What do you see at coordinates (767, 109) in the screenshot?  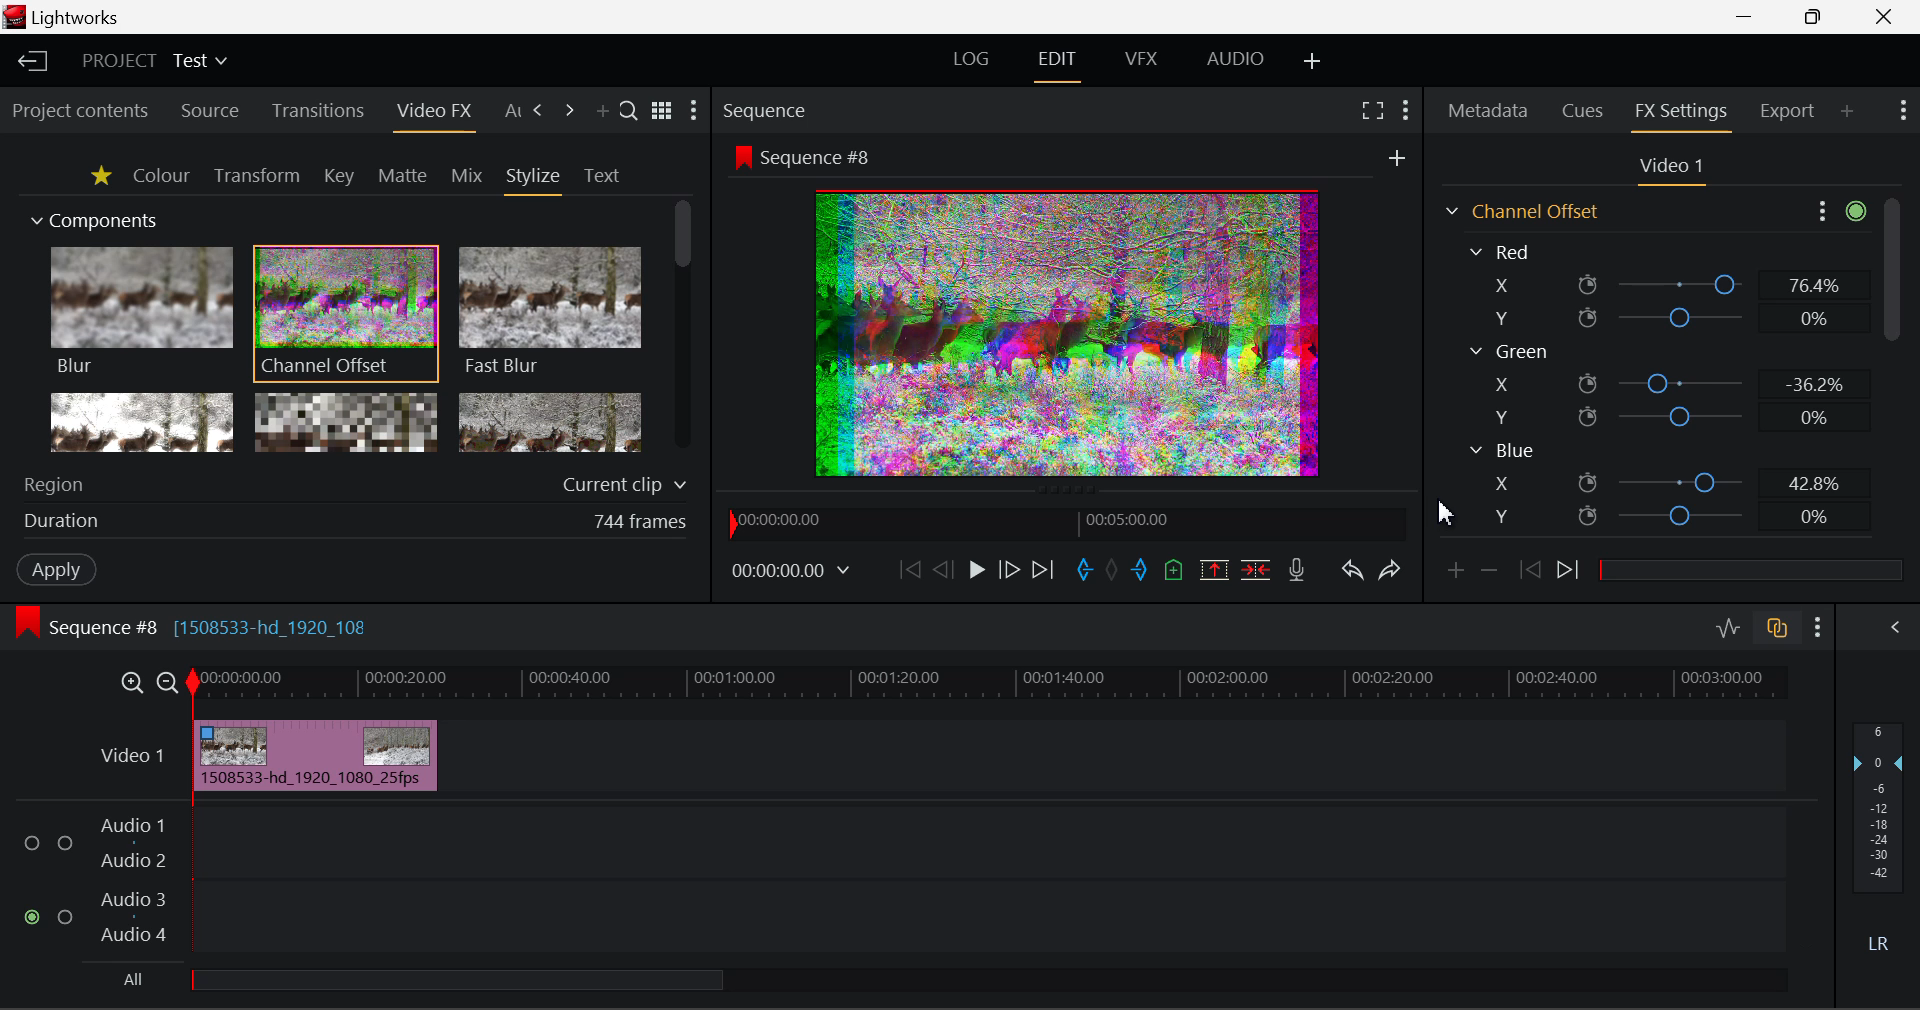 I see `Sequence Preview Section` at bounding box center [767, 109].